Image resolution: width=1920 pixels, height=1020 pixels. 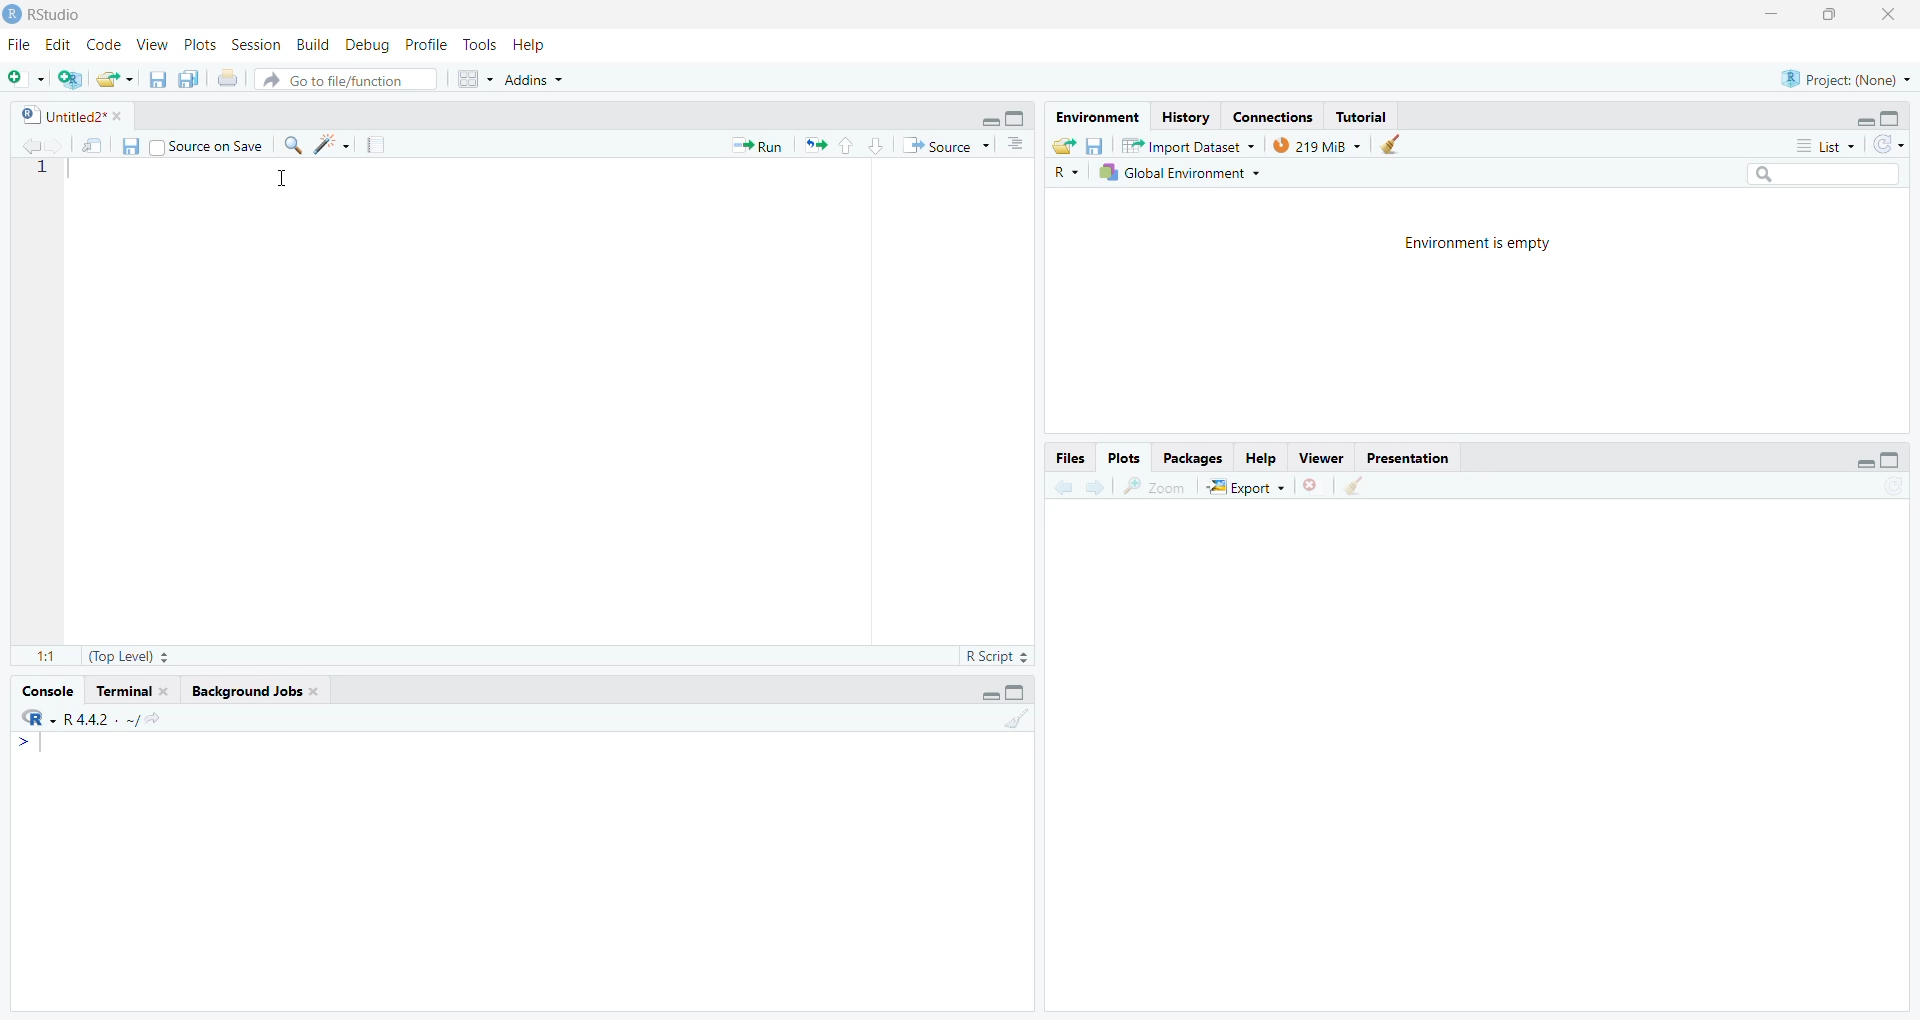 What do you see at coordinates (1015, 716) in the screenshot?
I see `Clear` at bounding box center [1015, 716].